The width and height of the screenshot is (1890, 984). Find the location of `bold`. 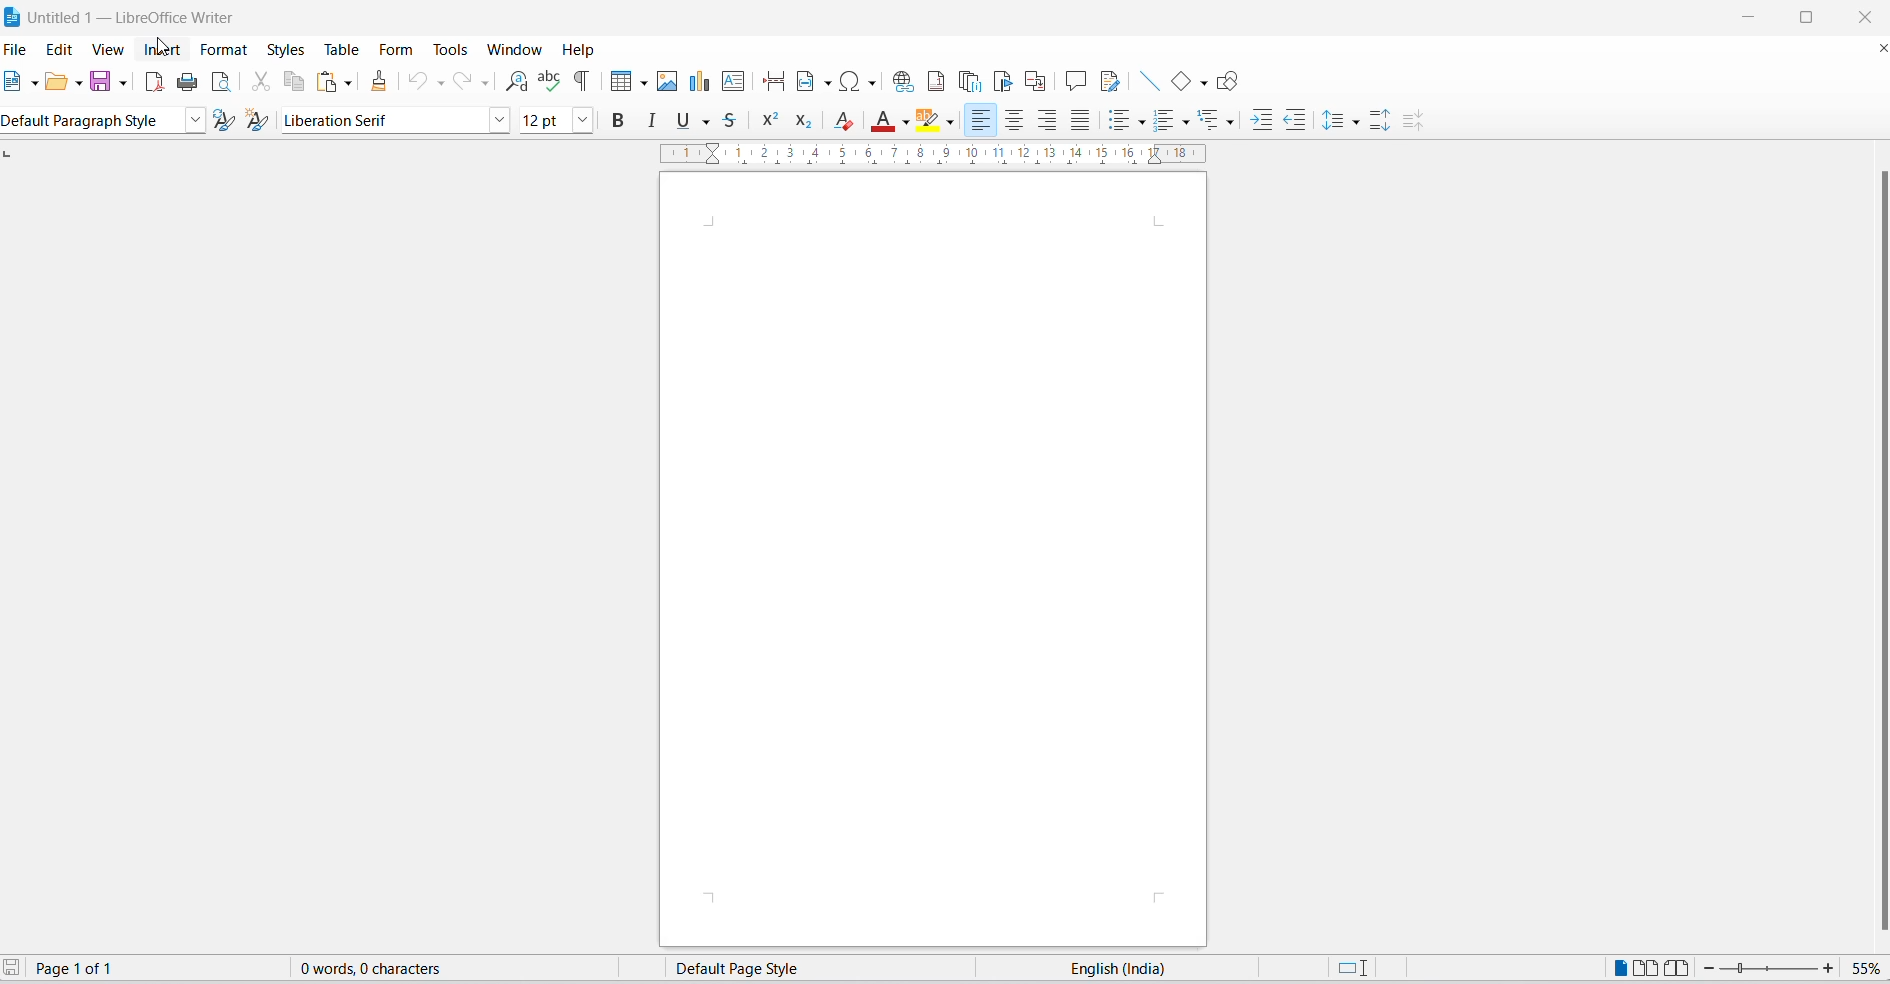

bold is located at coordinates (617, 119).